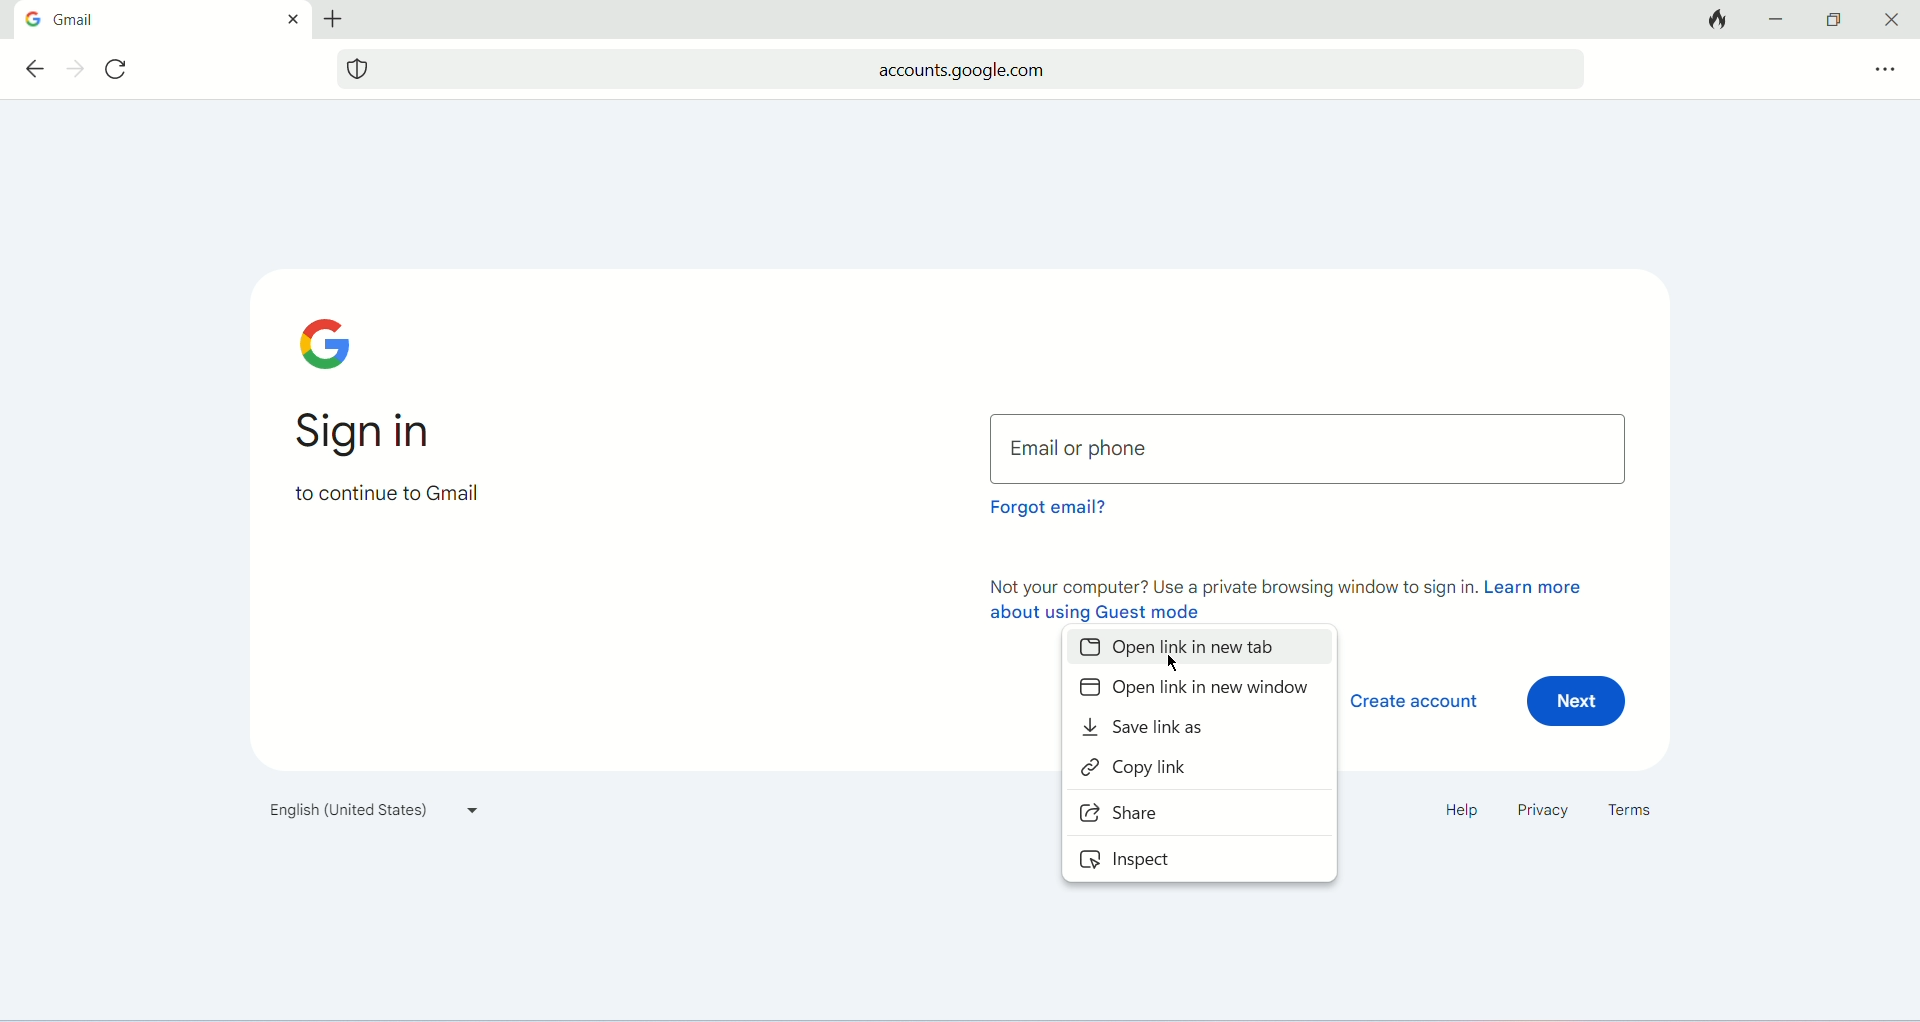  Describe the element at coordinates (158, 20) in the screenshot. I see `gmail` at that location.